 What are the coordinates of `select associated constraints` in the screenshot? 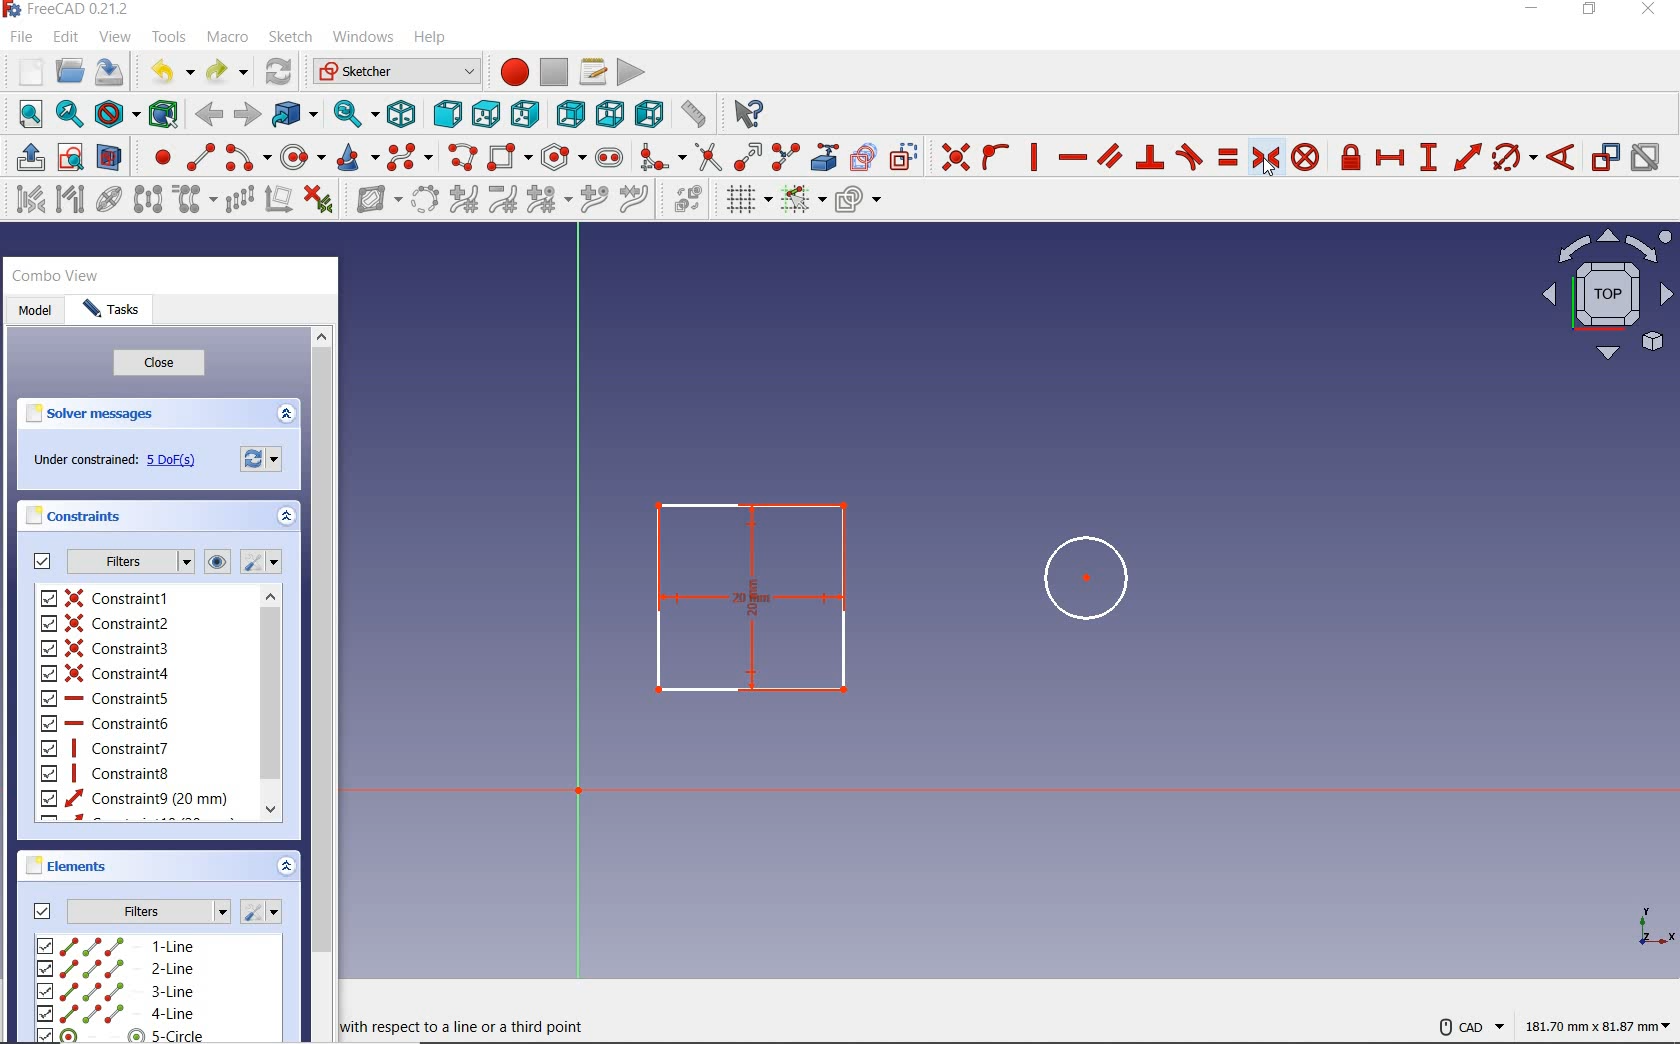 It's located at (26, 200).